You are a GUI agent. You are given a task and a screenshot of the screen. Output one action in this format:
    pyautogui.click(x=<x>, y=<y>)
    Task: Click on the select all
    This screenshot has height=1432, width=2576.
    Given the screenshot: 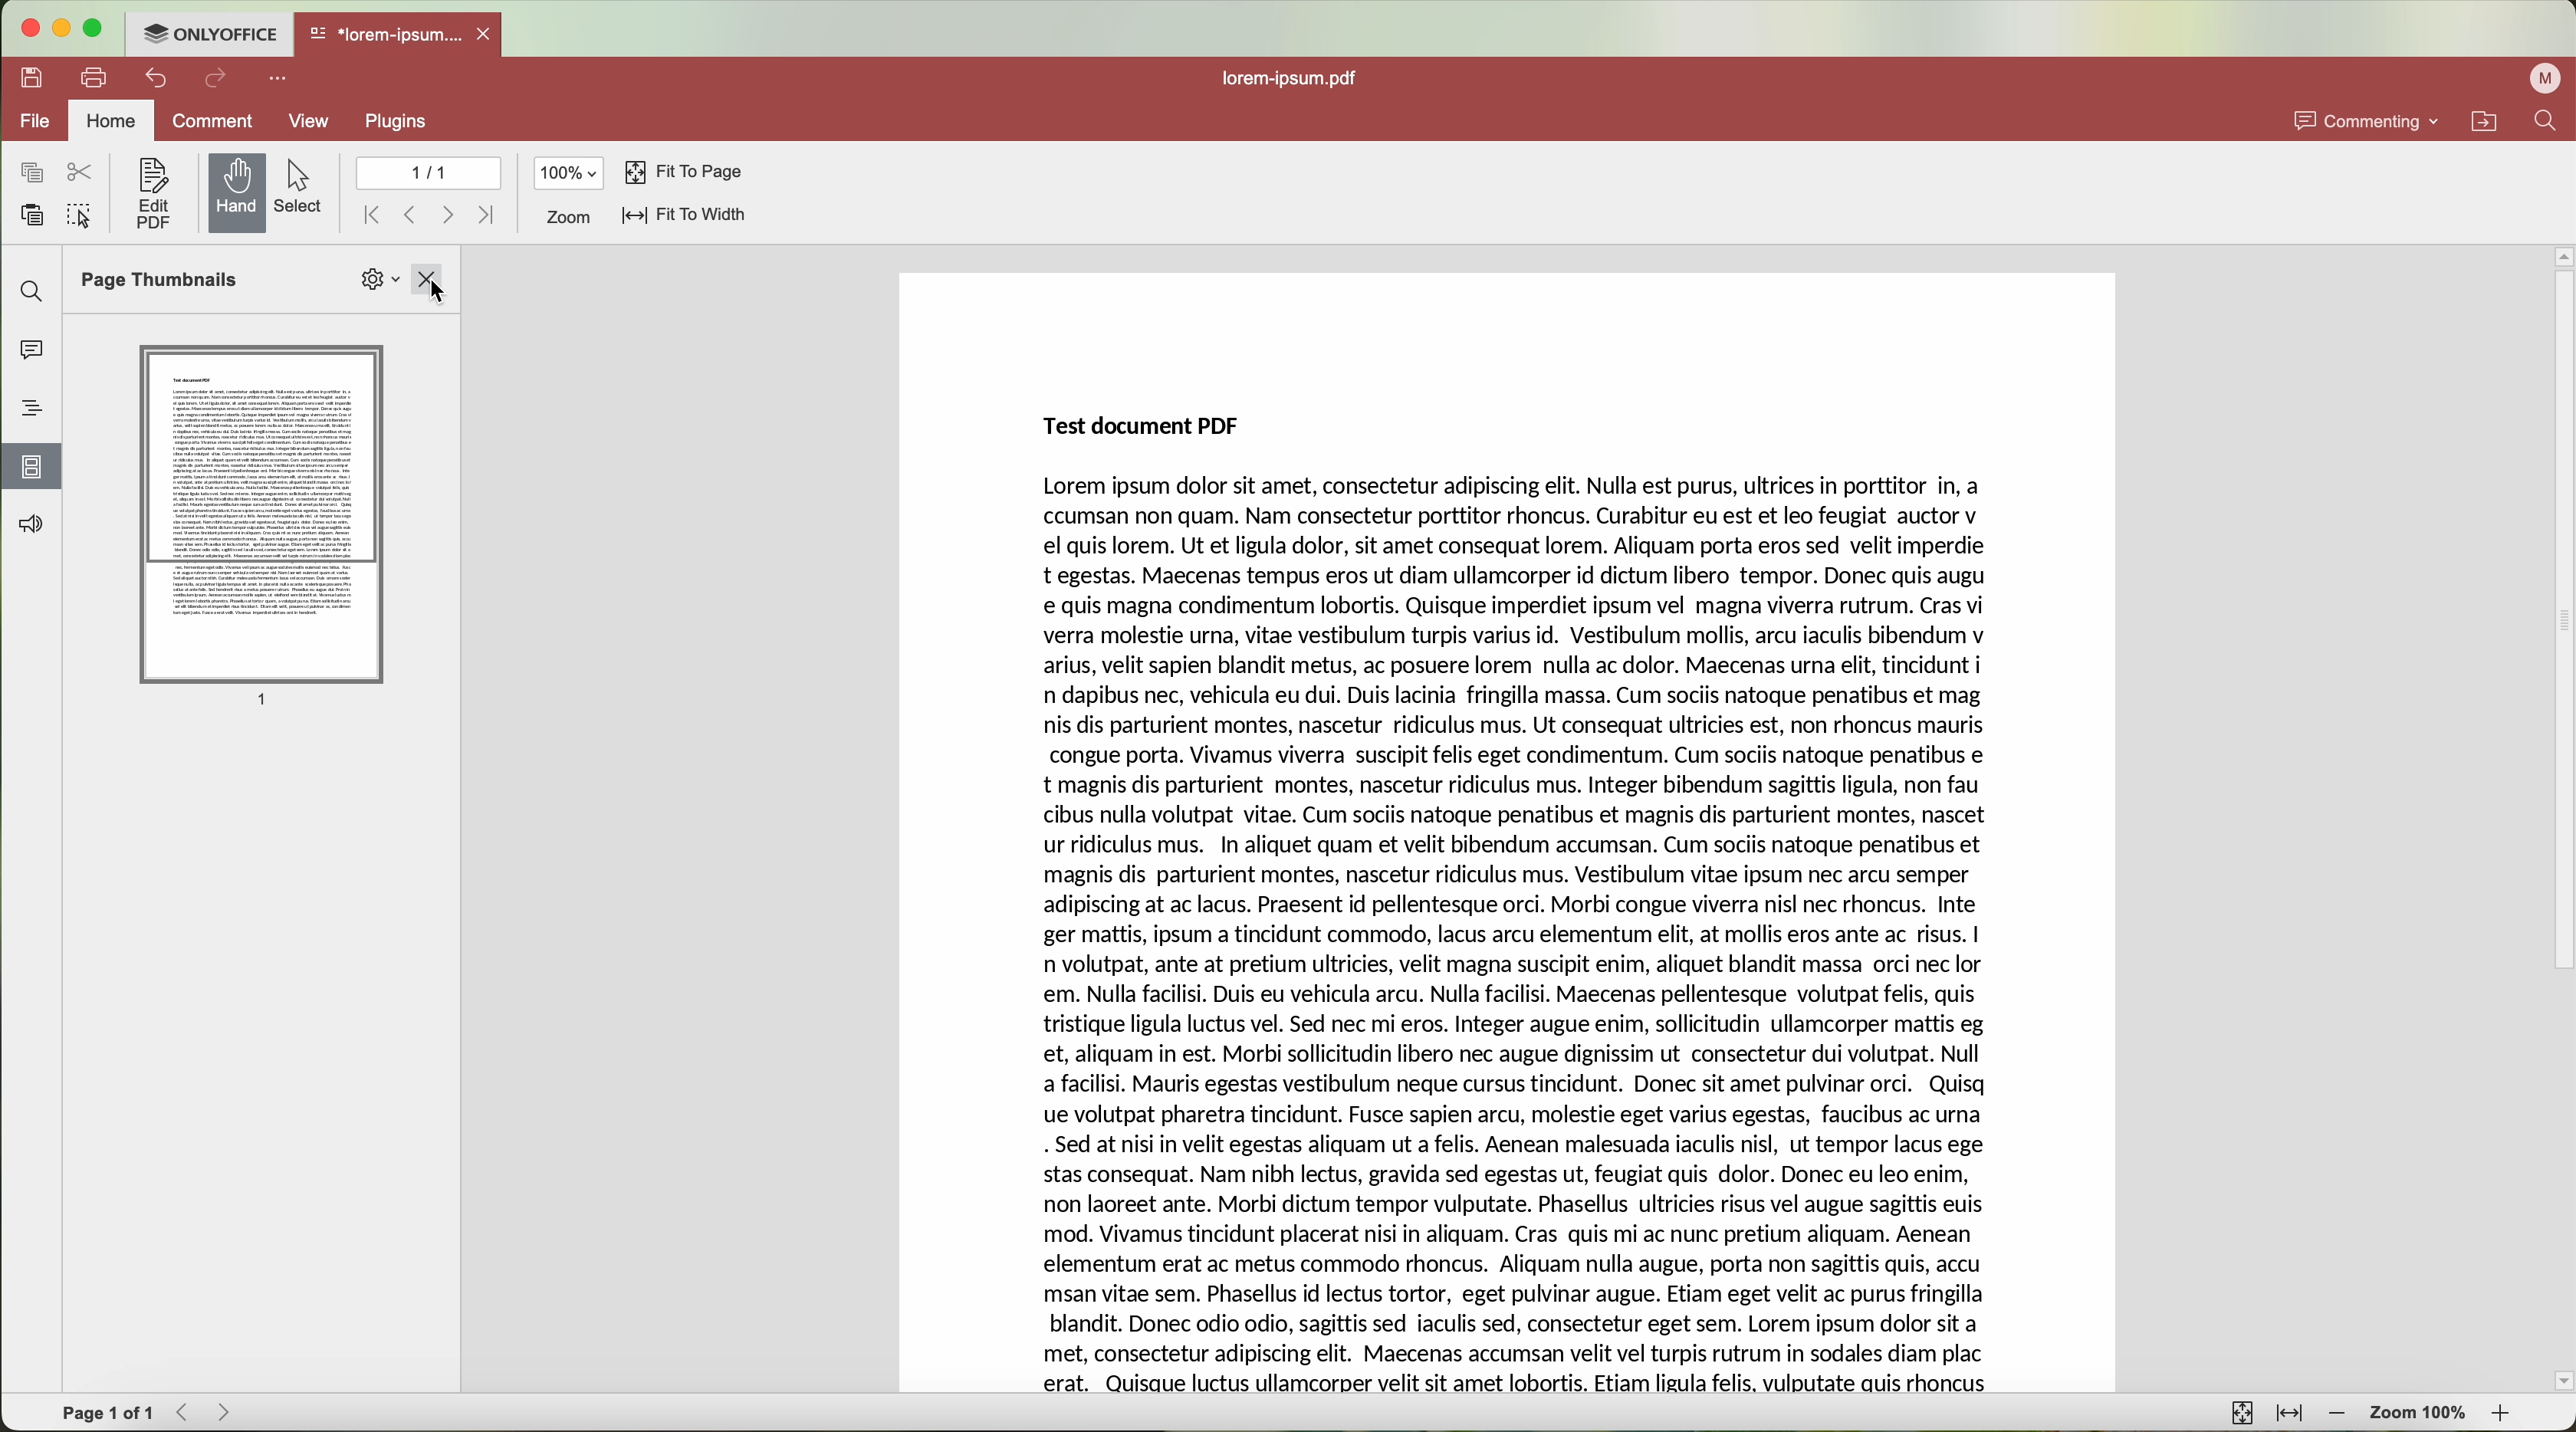 What is the action you would take?
    pyautogui.click(x=78, y=217)
    